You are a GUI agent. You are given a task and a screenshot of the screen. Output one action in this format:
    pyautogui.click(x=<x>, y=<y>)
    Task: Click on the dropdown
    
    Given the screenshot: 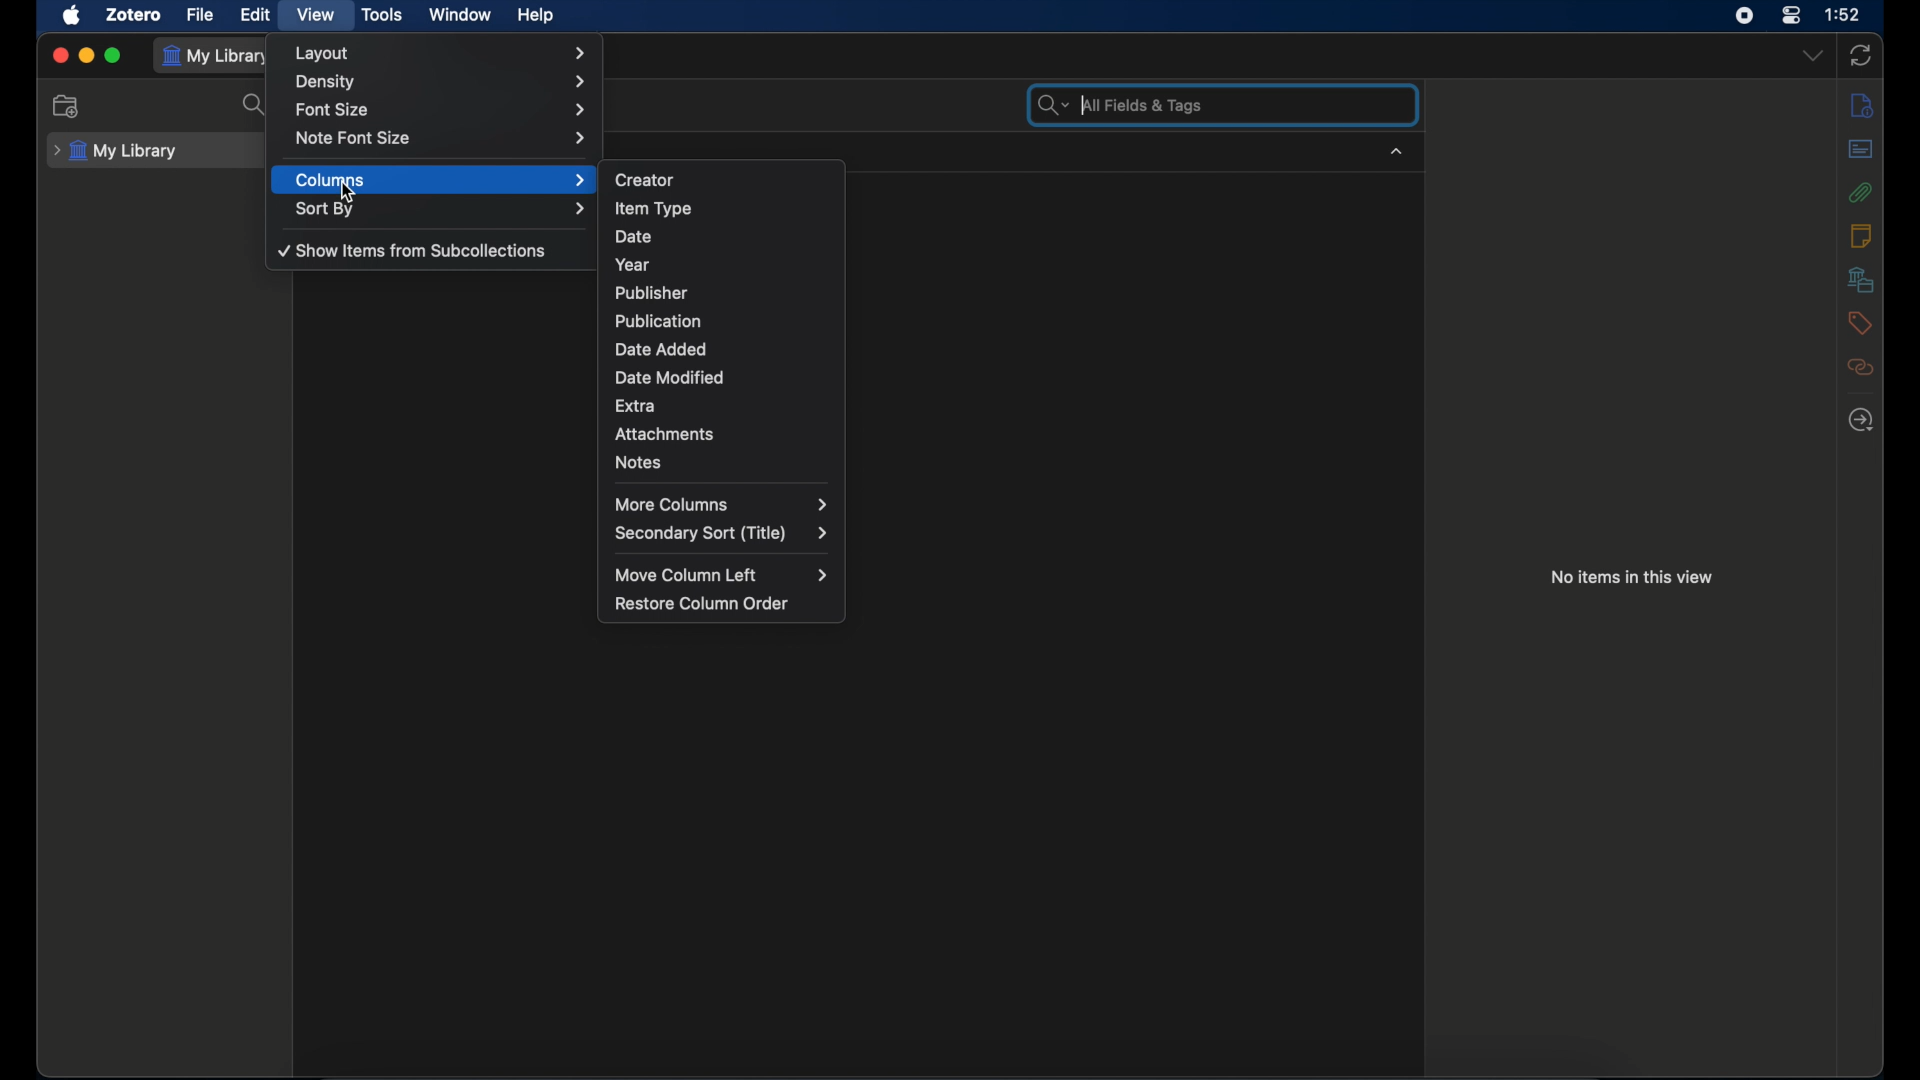 What is the action you would take?
    pyautogui.click(x=1813, y=56)
    